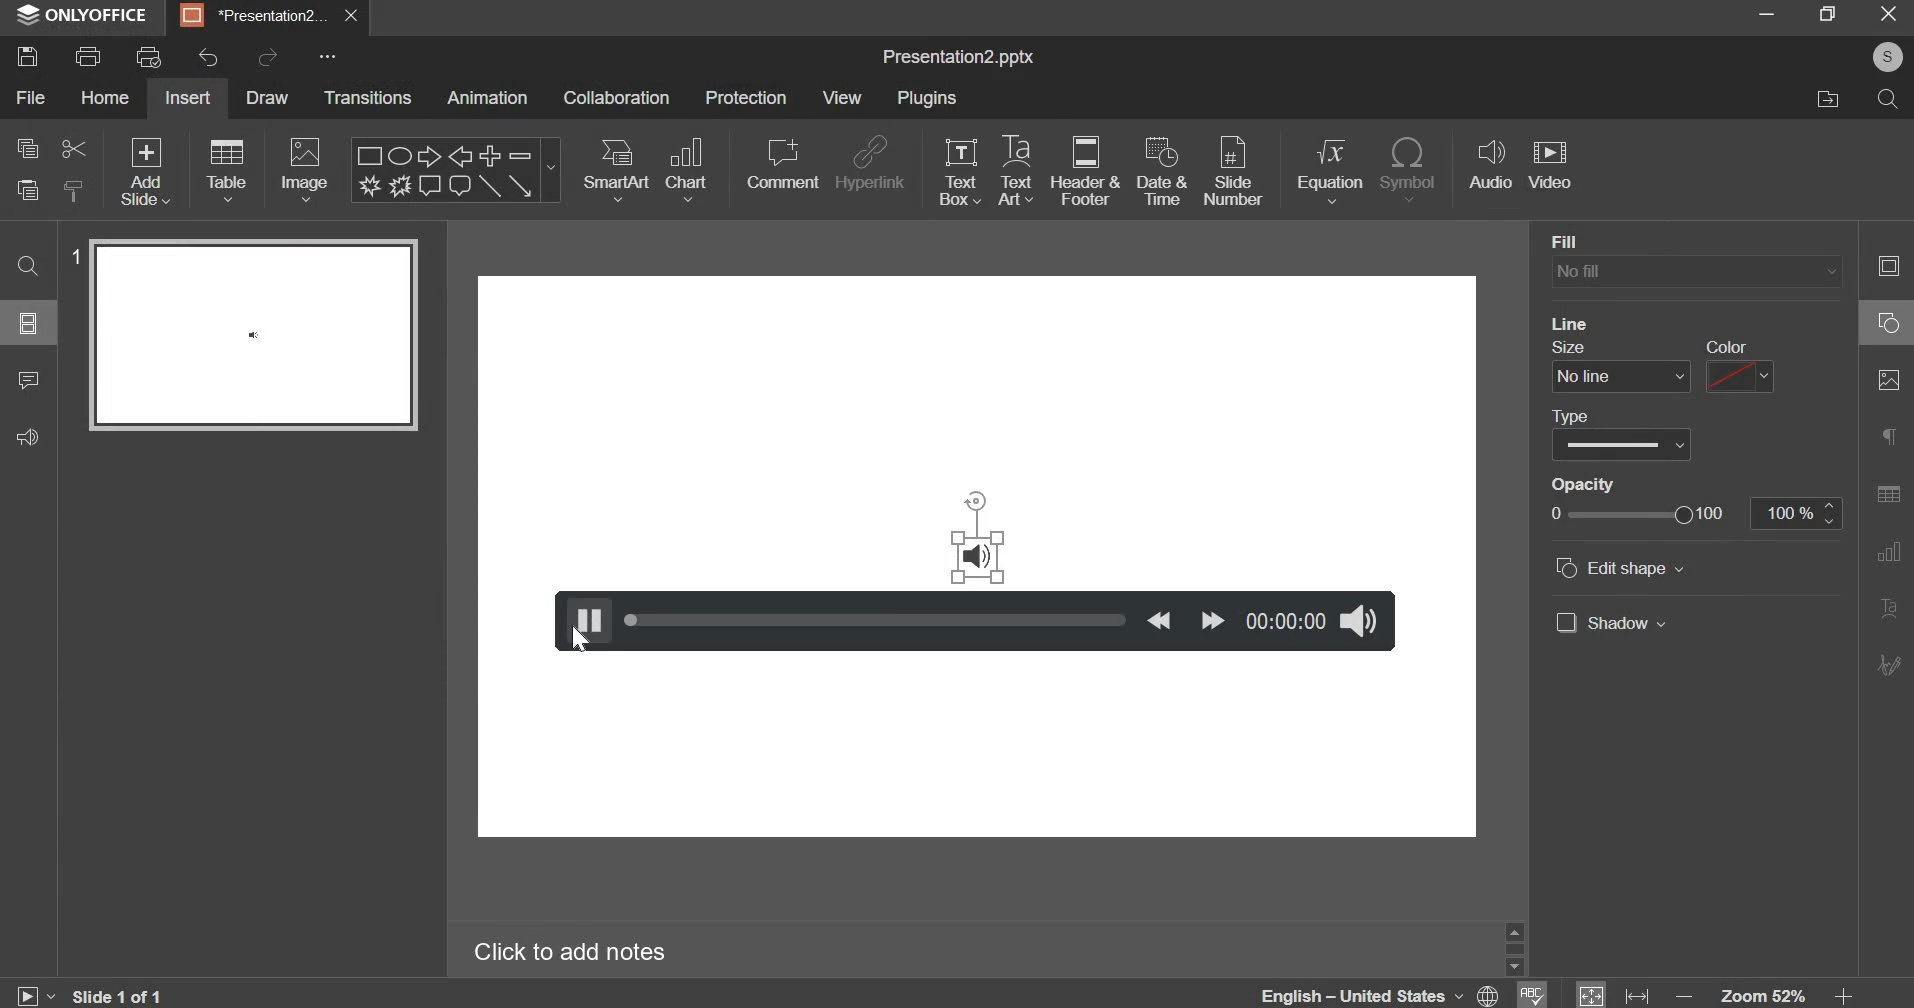  I want to click on cut, so click(72, 150).